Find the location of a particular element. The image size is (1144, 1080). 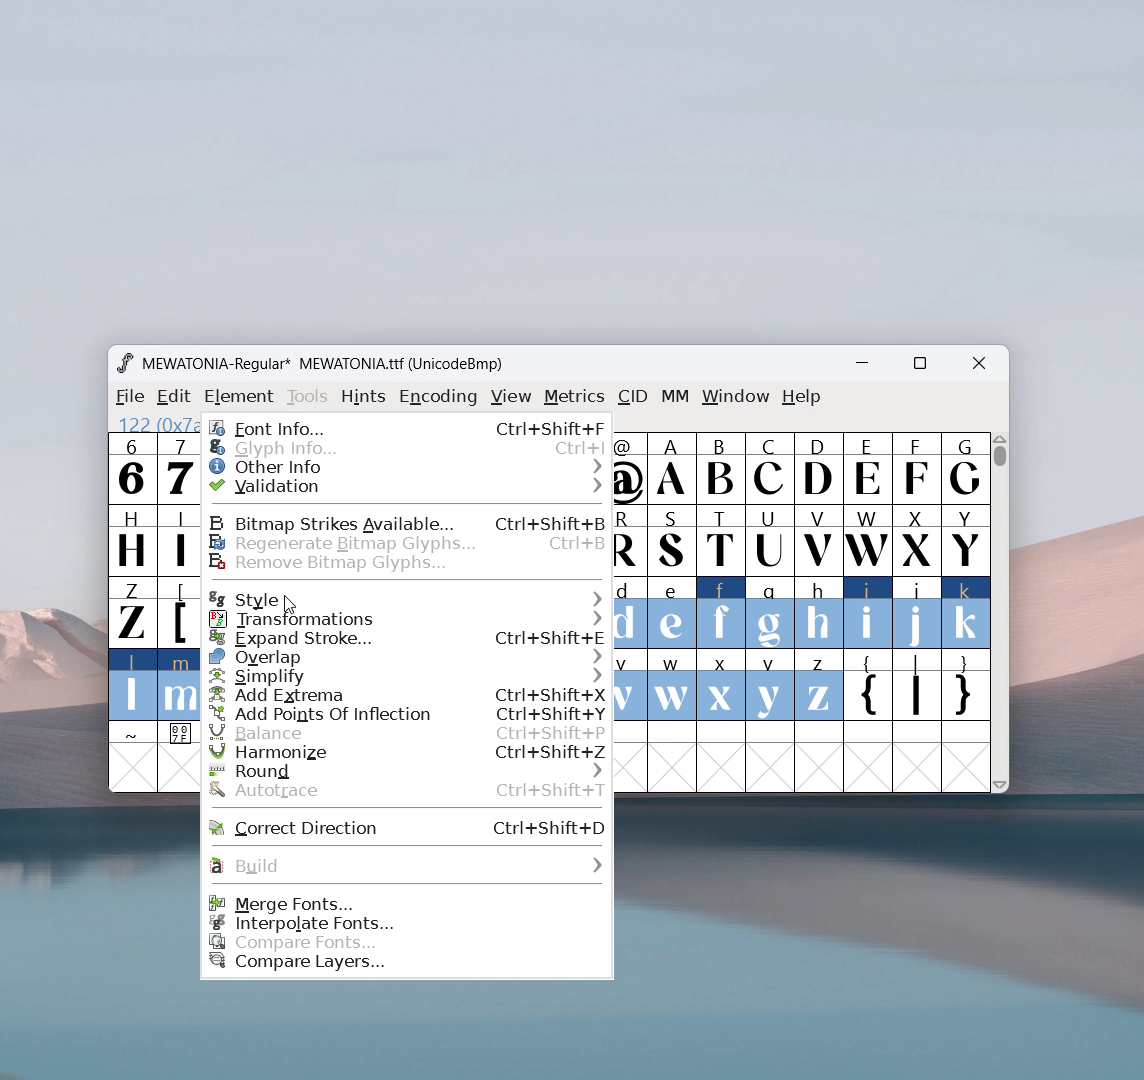

help is located at coordinates (802, 397).